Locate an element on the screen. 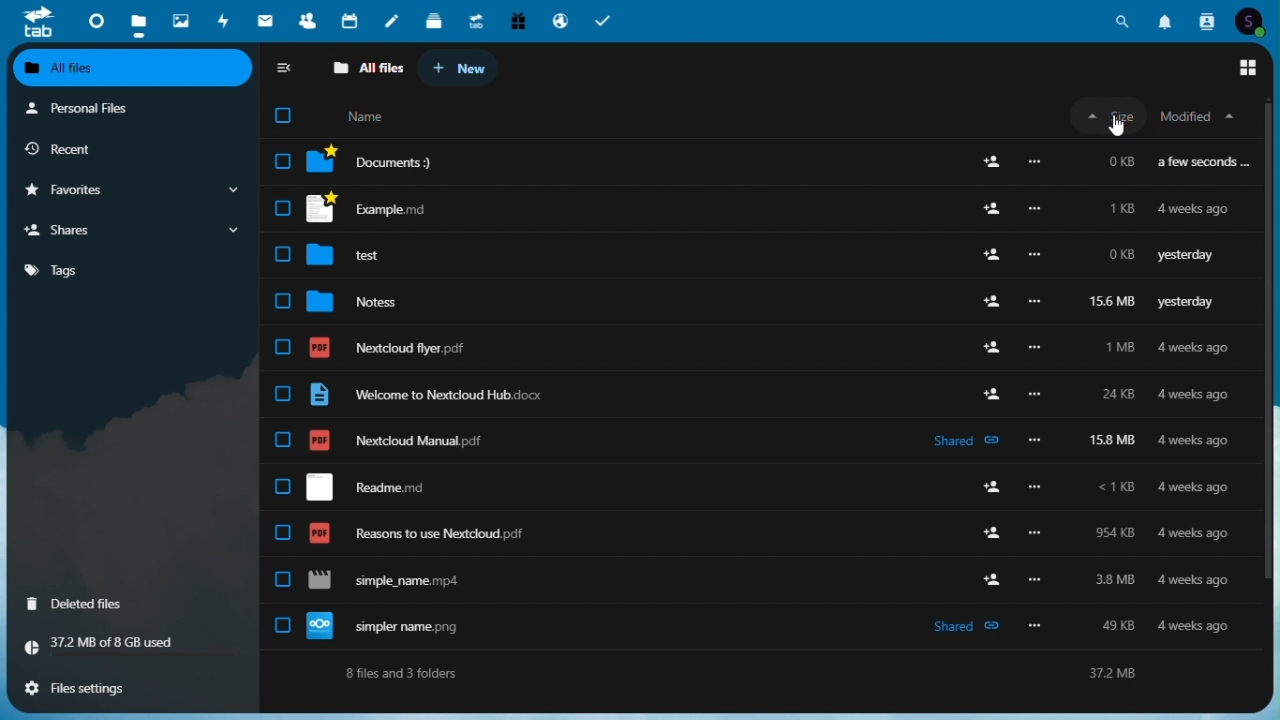  photos is located at coordinates (179, 20).